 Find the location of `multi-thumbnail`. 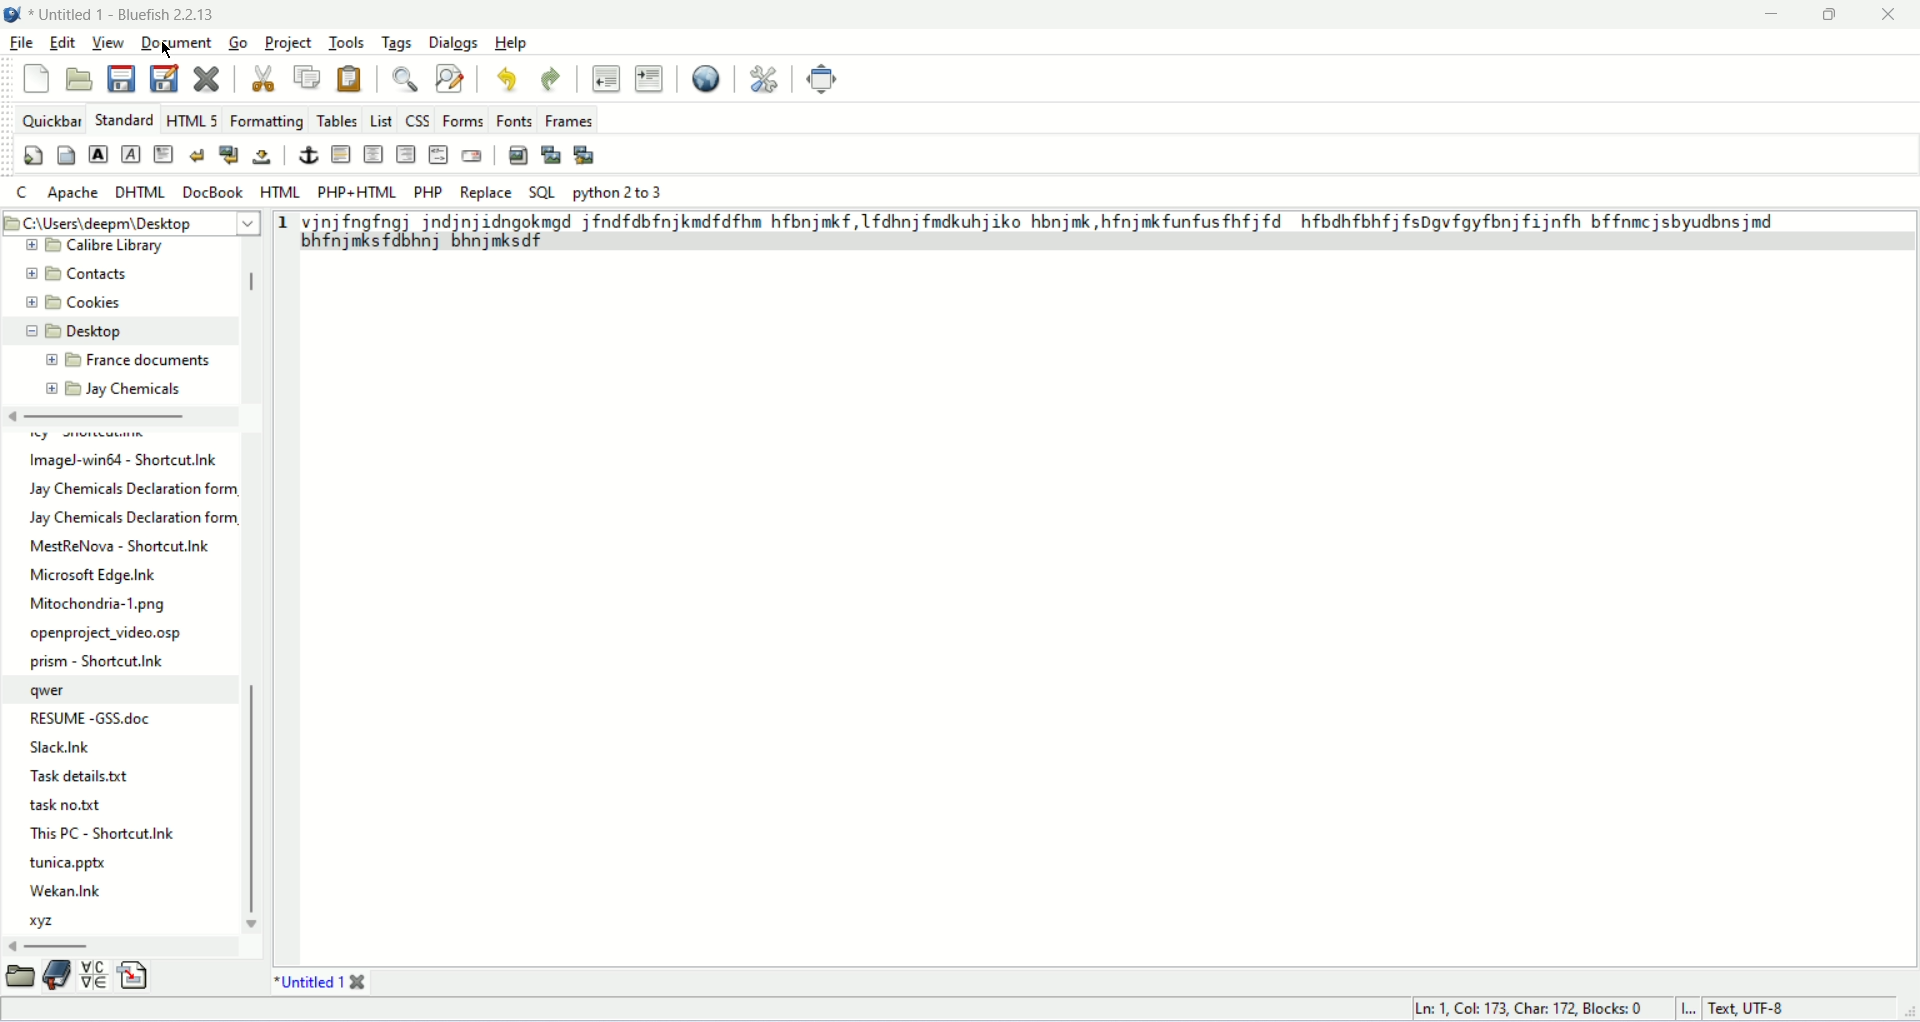

multi-thumbnail is located at coordinates (584, 155).